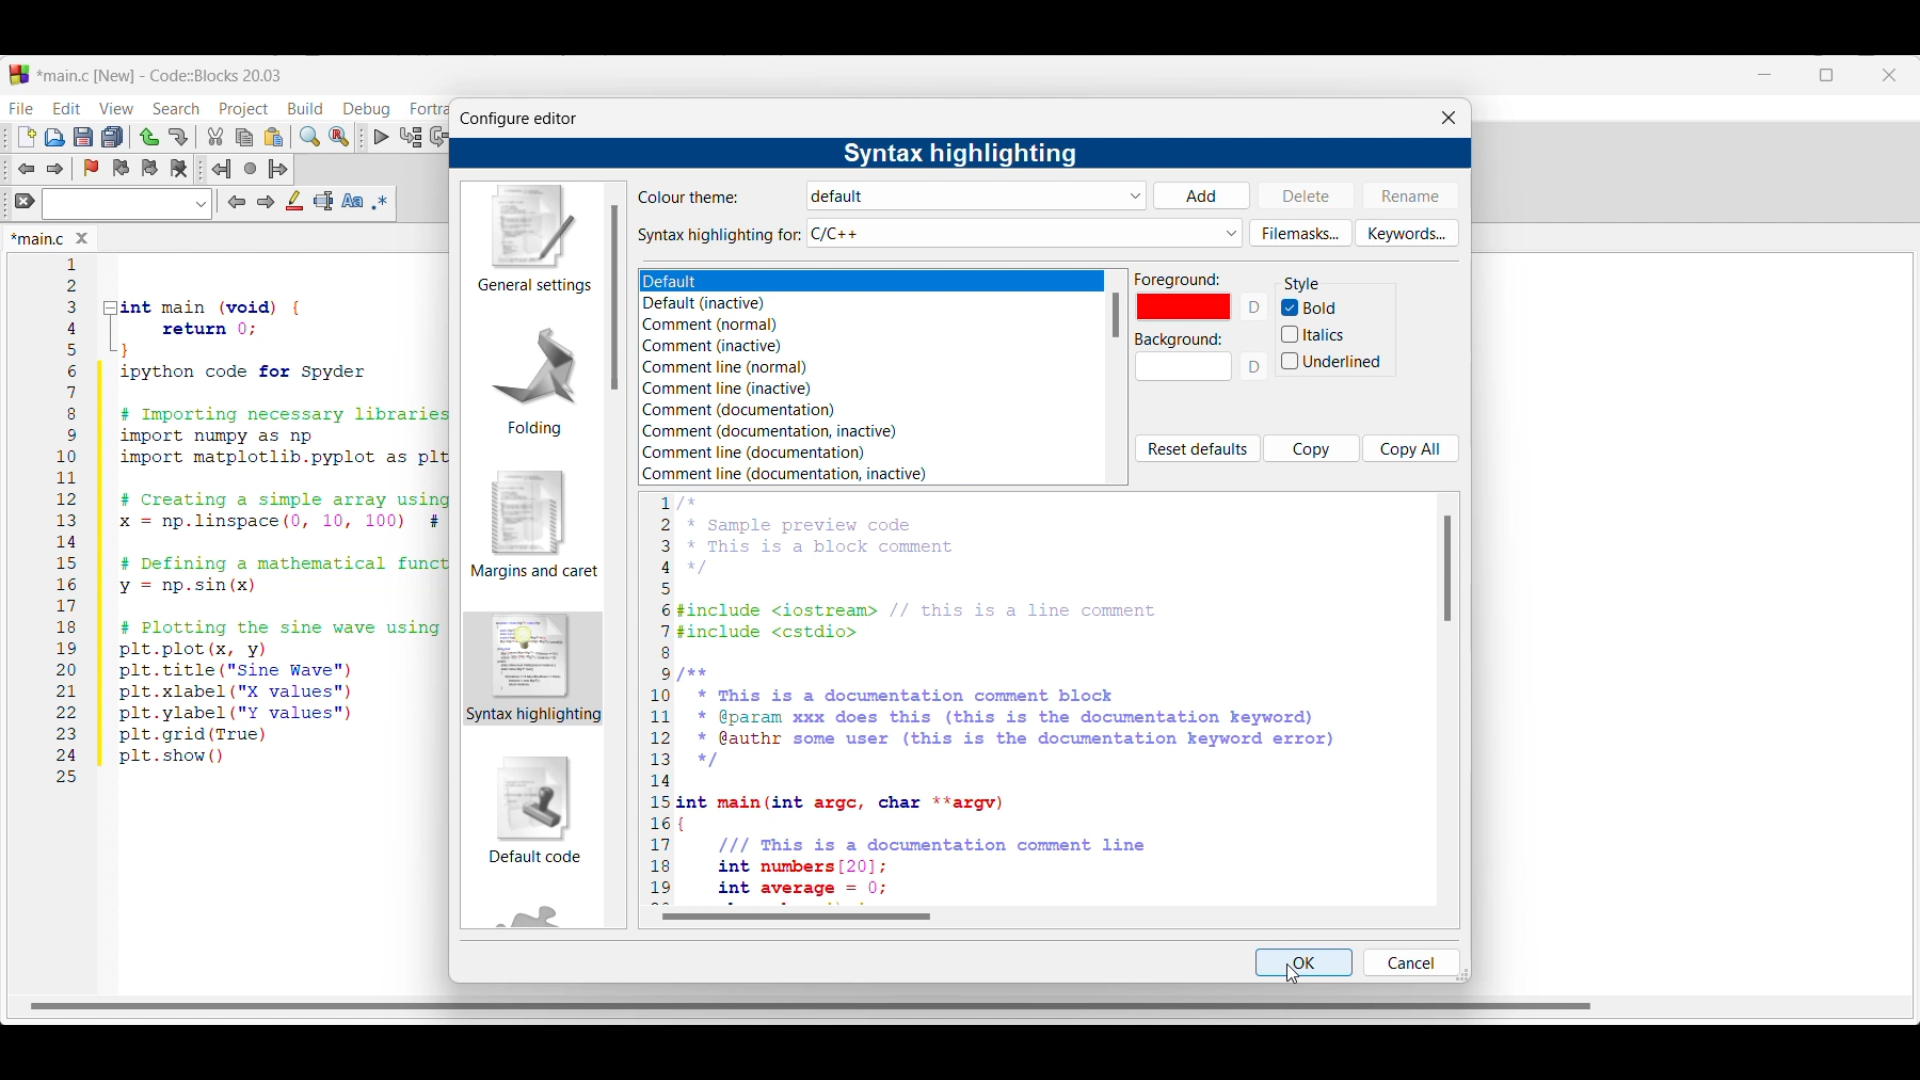 This screenshot has width=1920, height=1080. Describe the element at coordinates (1827, 75) in the screenshot. I see `Change tab dimension` at that location.